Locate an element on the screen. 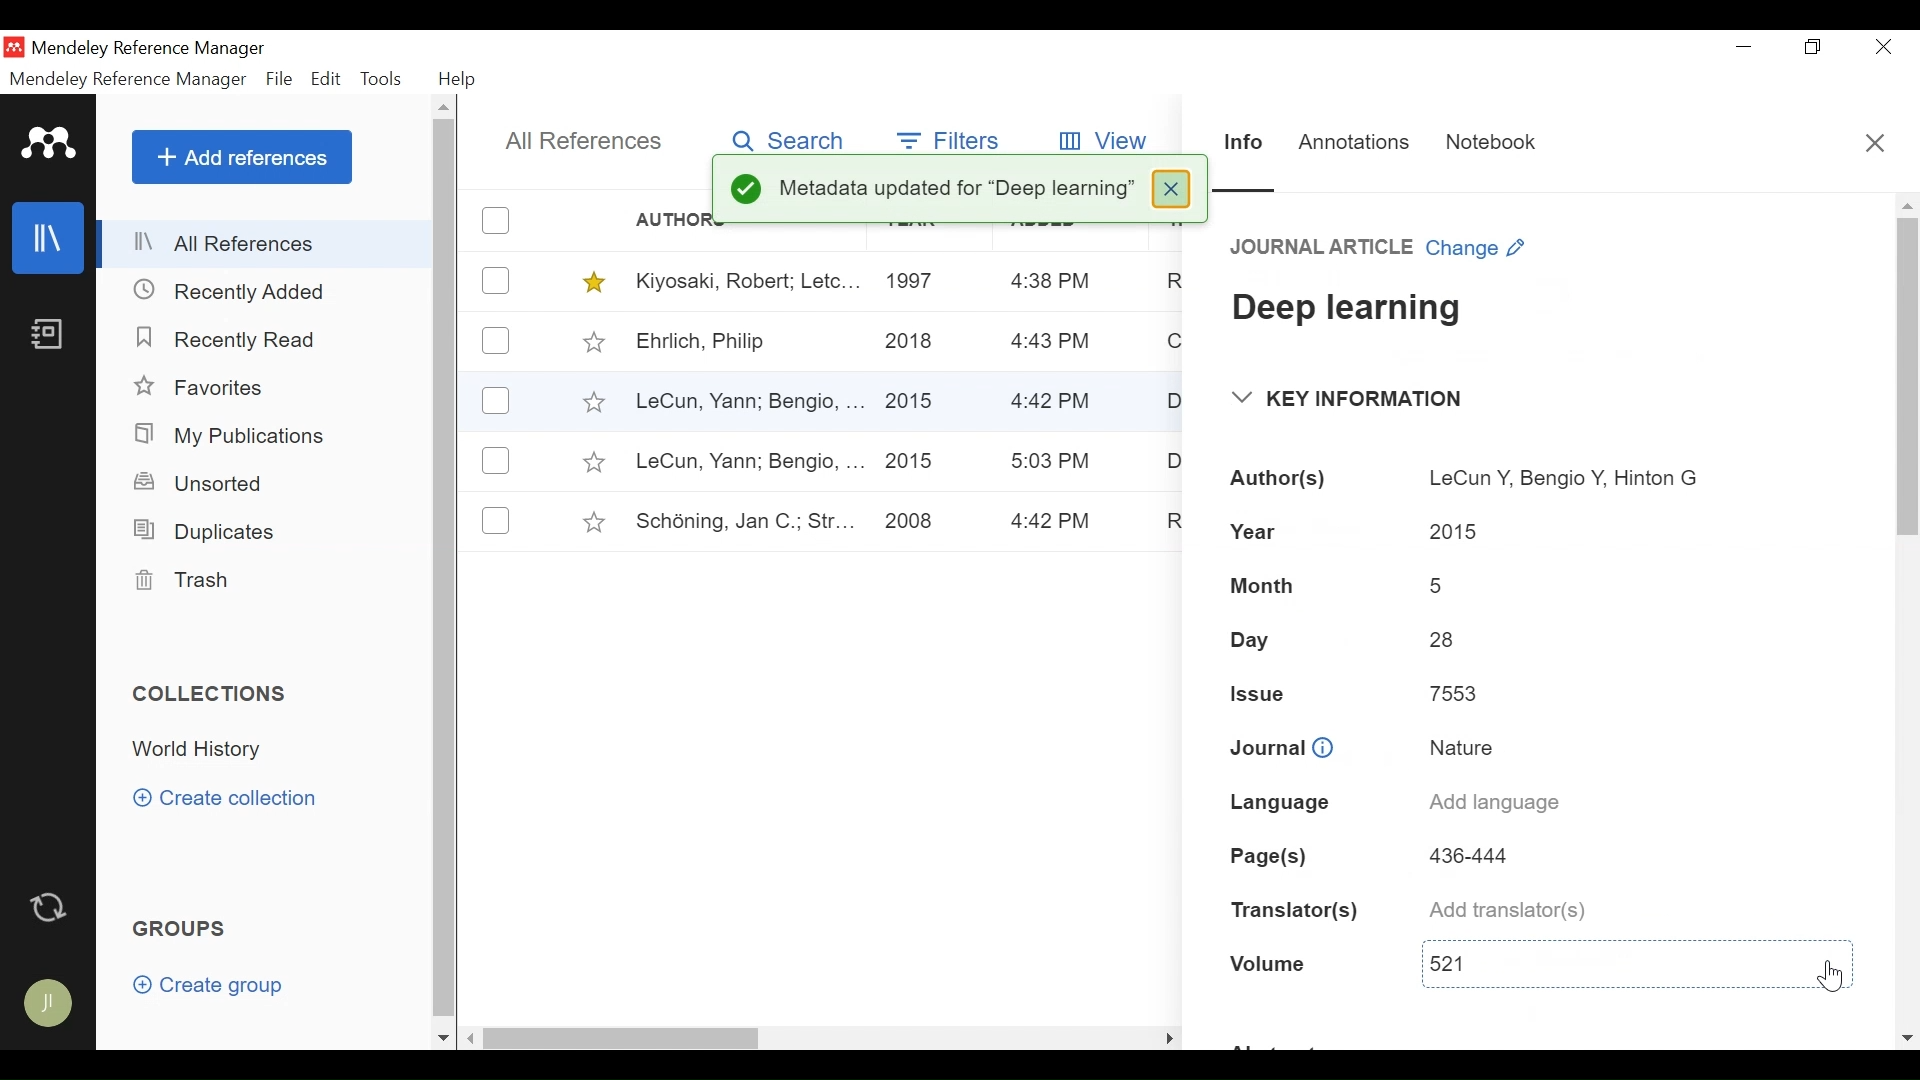 The image size is (1920, 1080). 2015 is located at coordinates (1453, 530).